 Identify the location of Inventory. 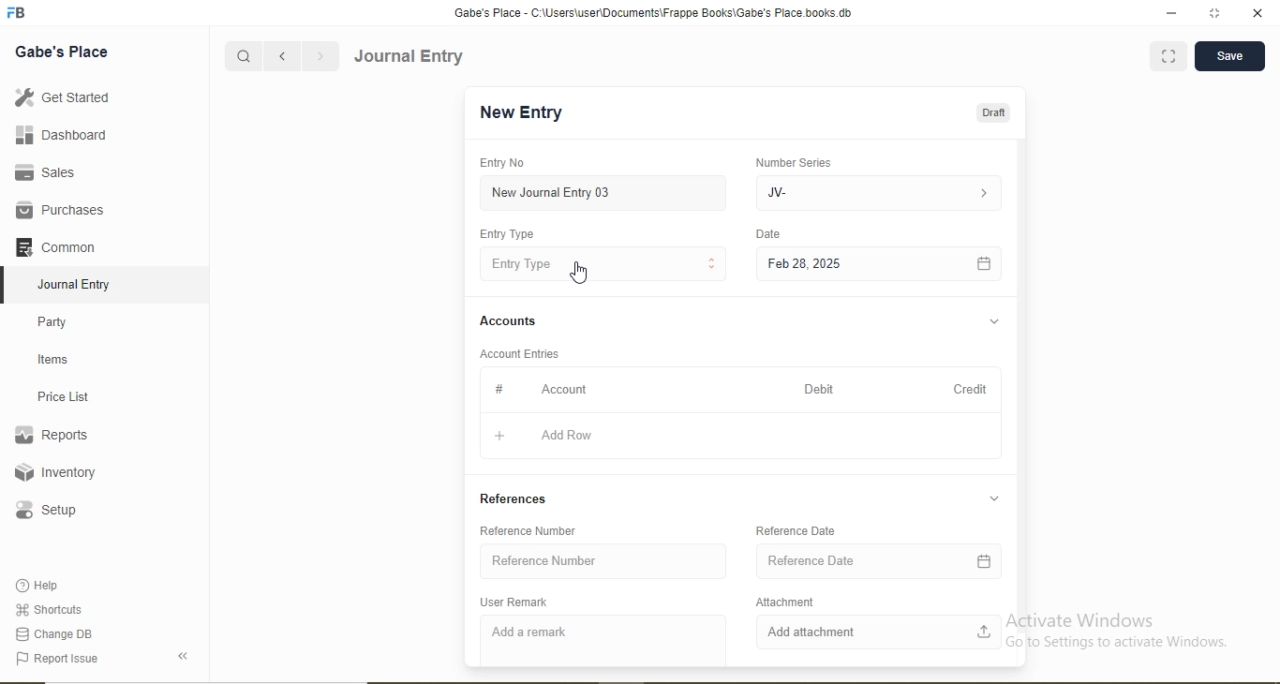
(56, 472).